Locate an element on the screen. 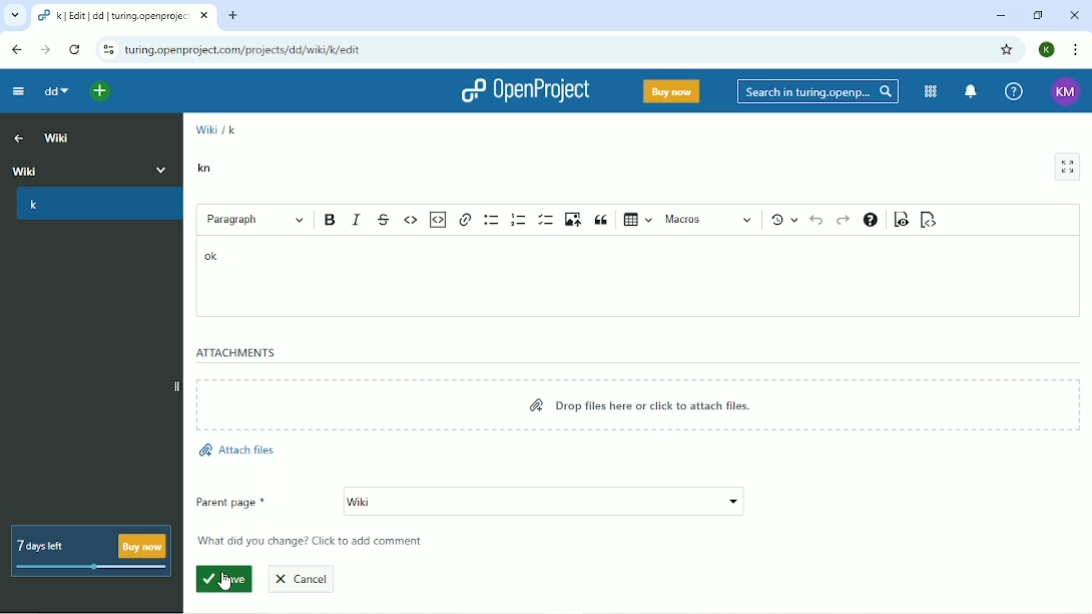  Paragraph is located at coordinates (255, 220).